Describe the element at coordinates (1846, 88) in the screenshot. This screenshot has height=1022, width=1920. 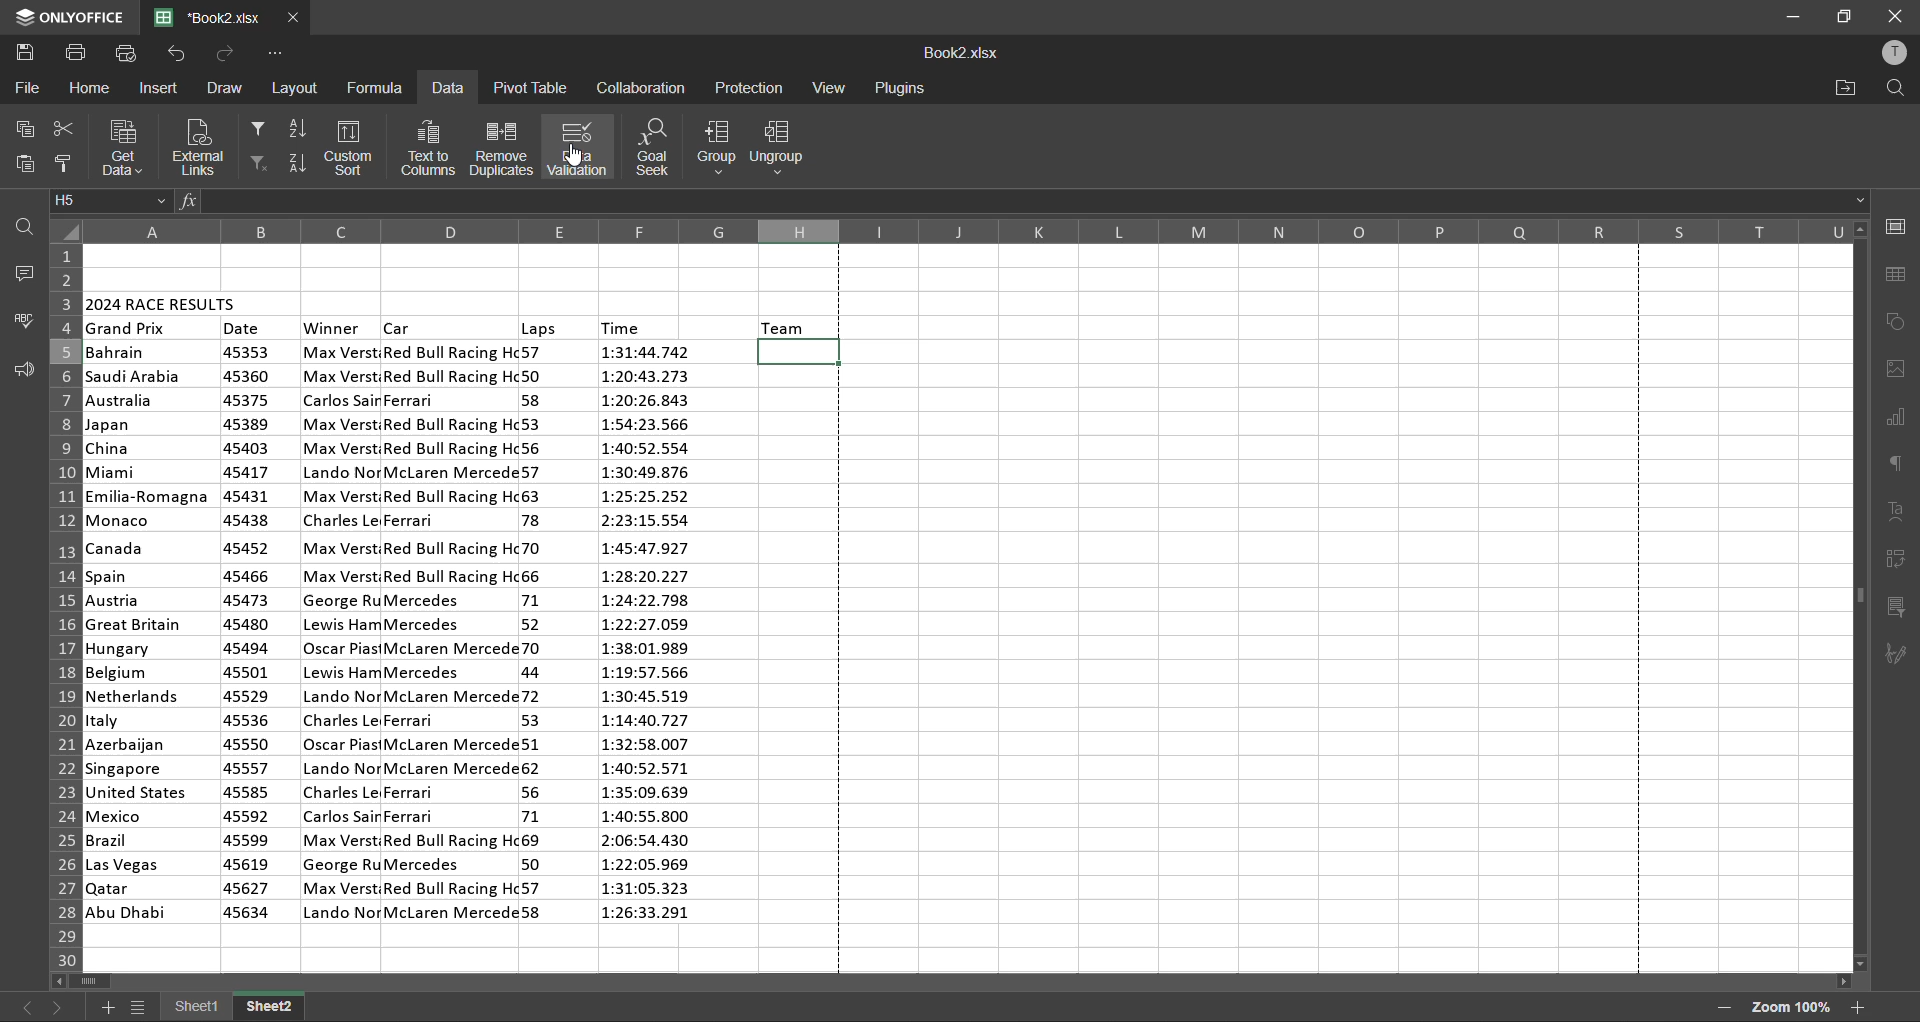
I see `open location` at that location.